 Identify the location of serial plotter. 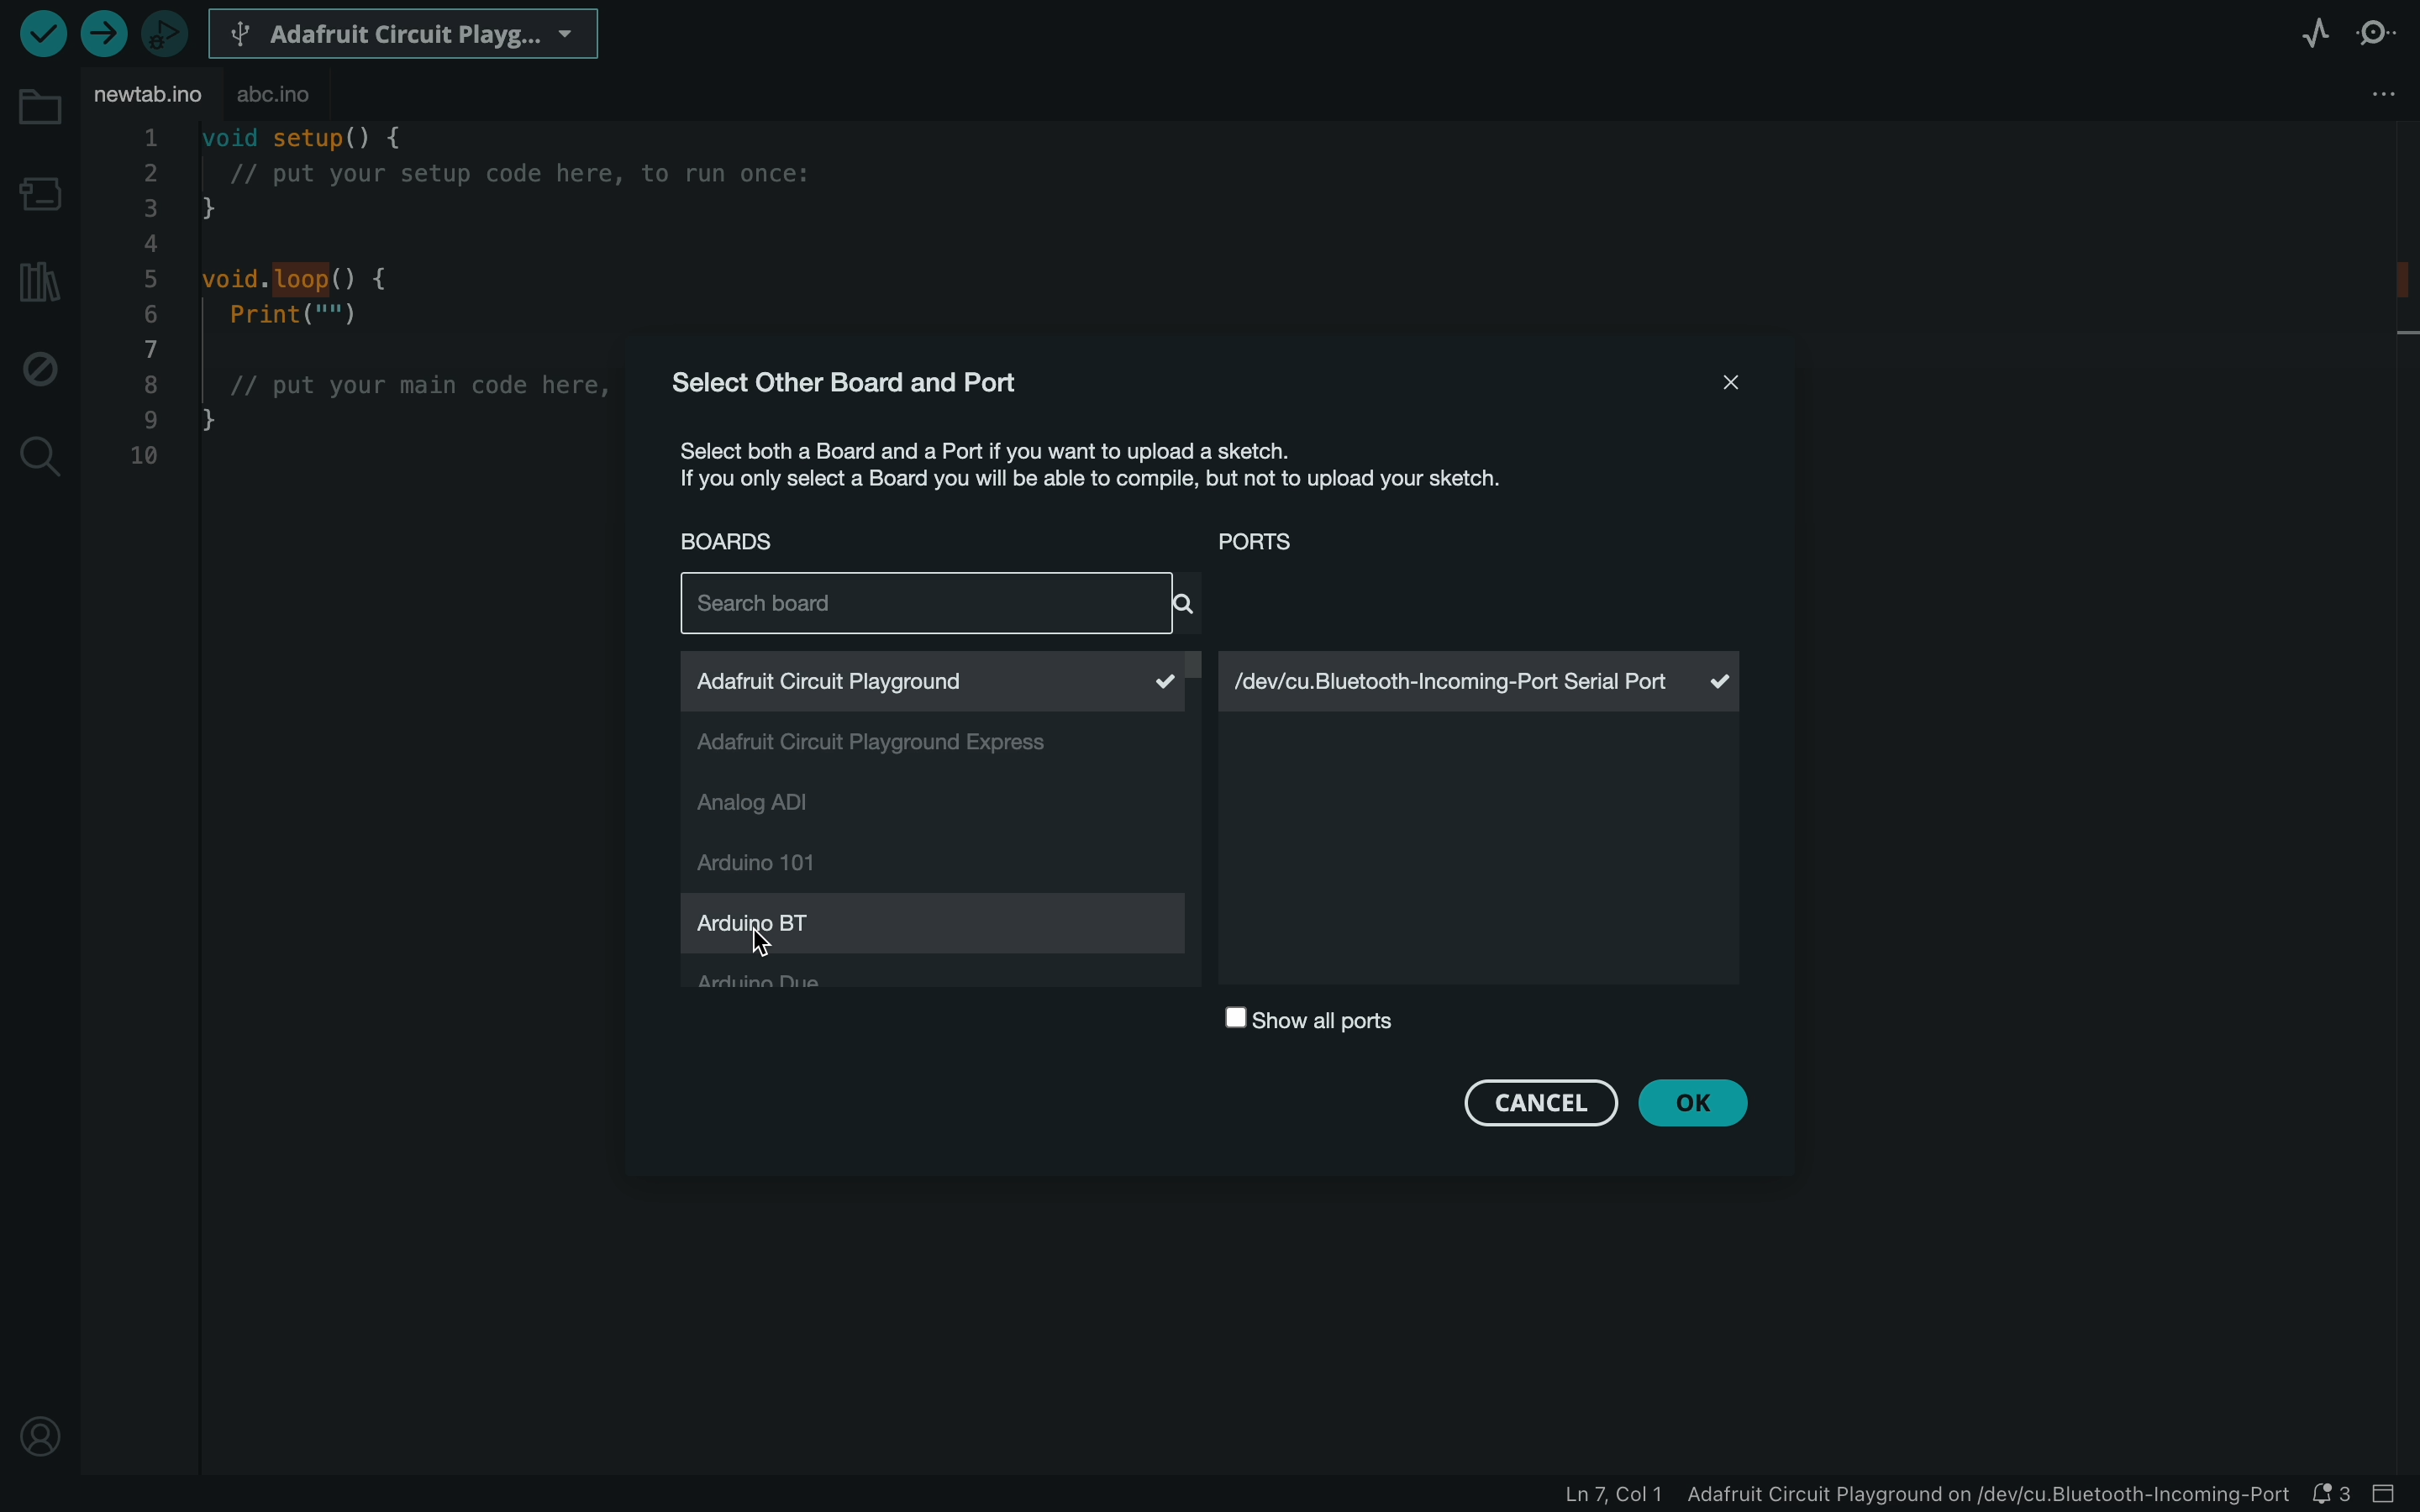
(2312, 33).